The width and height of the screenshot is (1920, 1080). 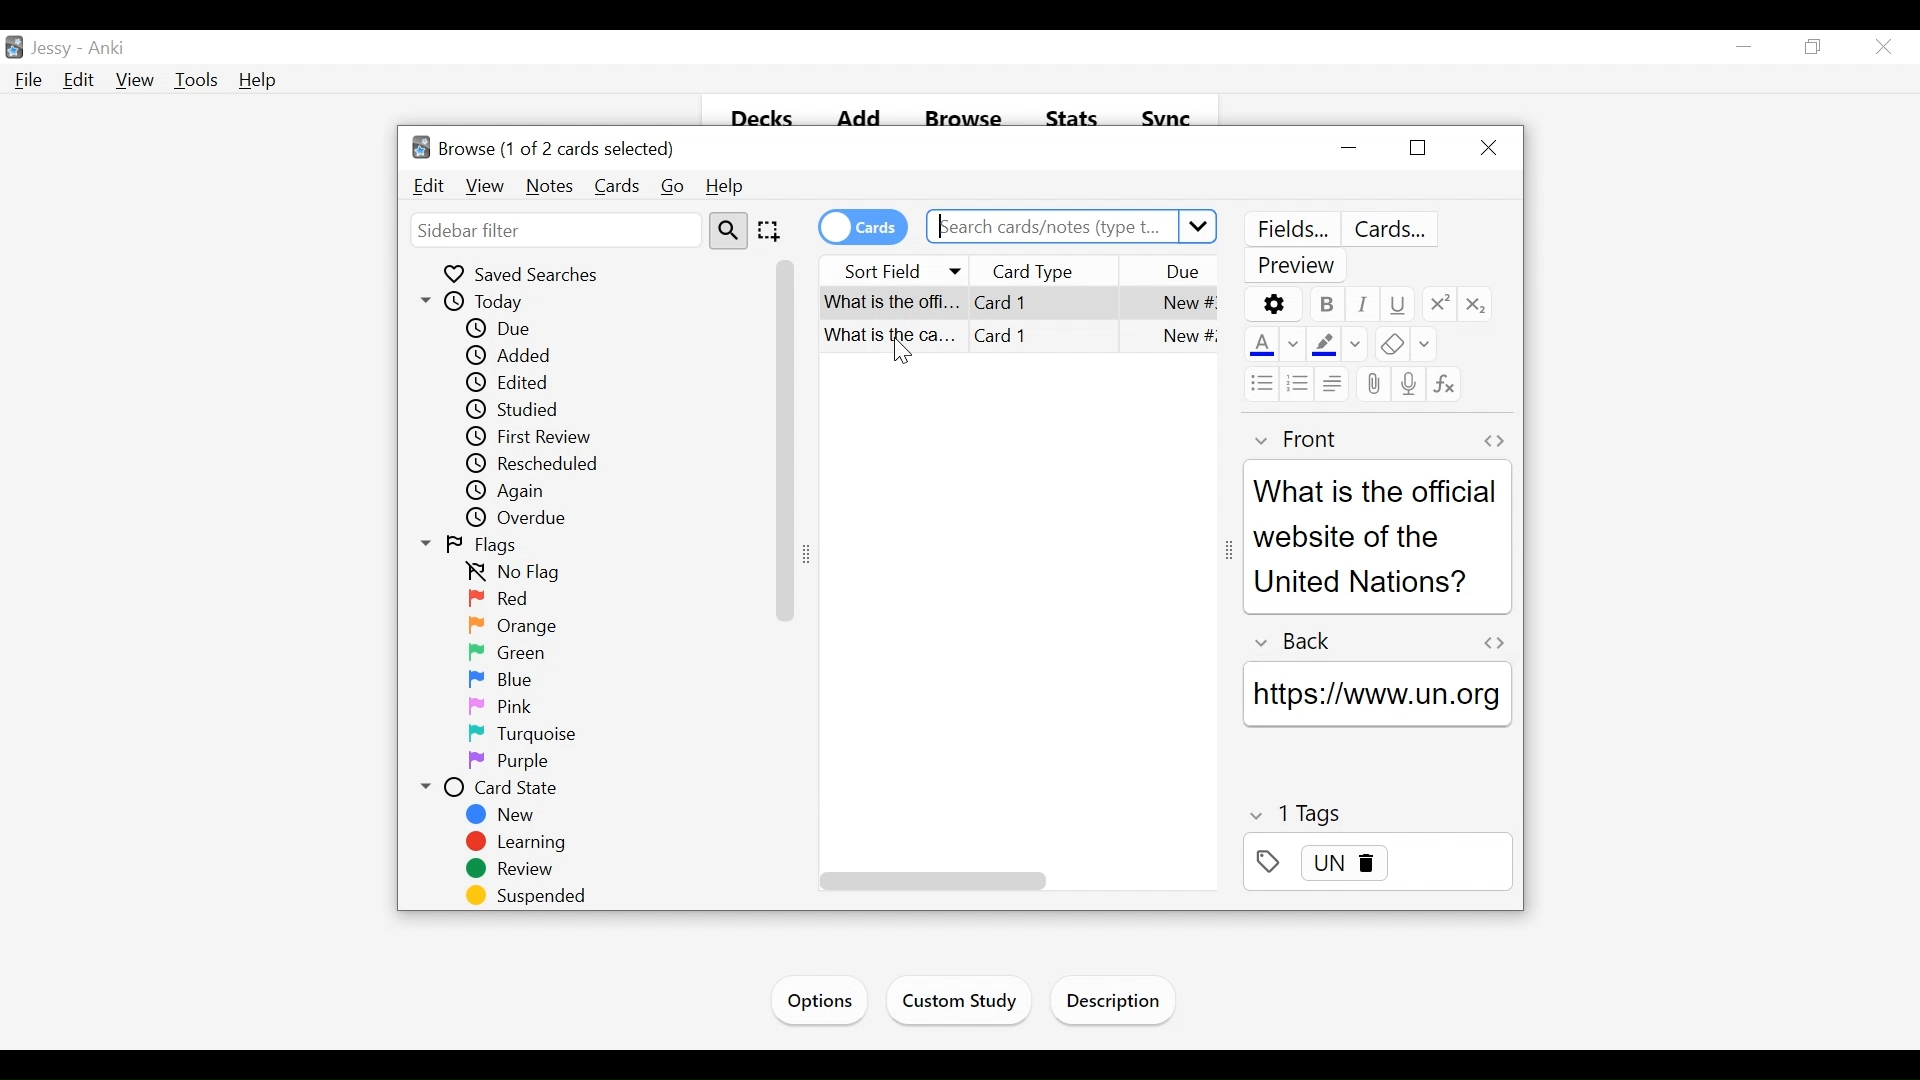 What do you see at coordinates (518, 843) in the screenshot?
I see `learning` at bounding box center [518, 843].